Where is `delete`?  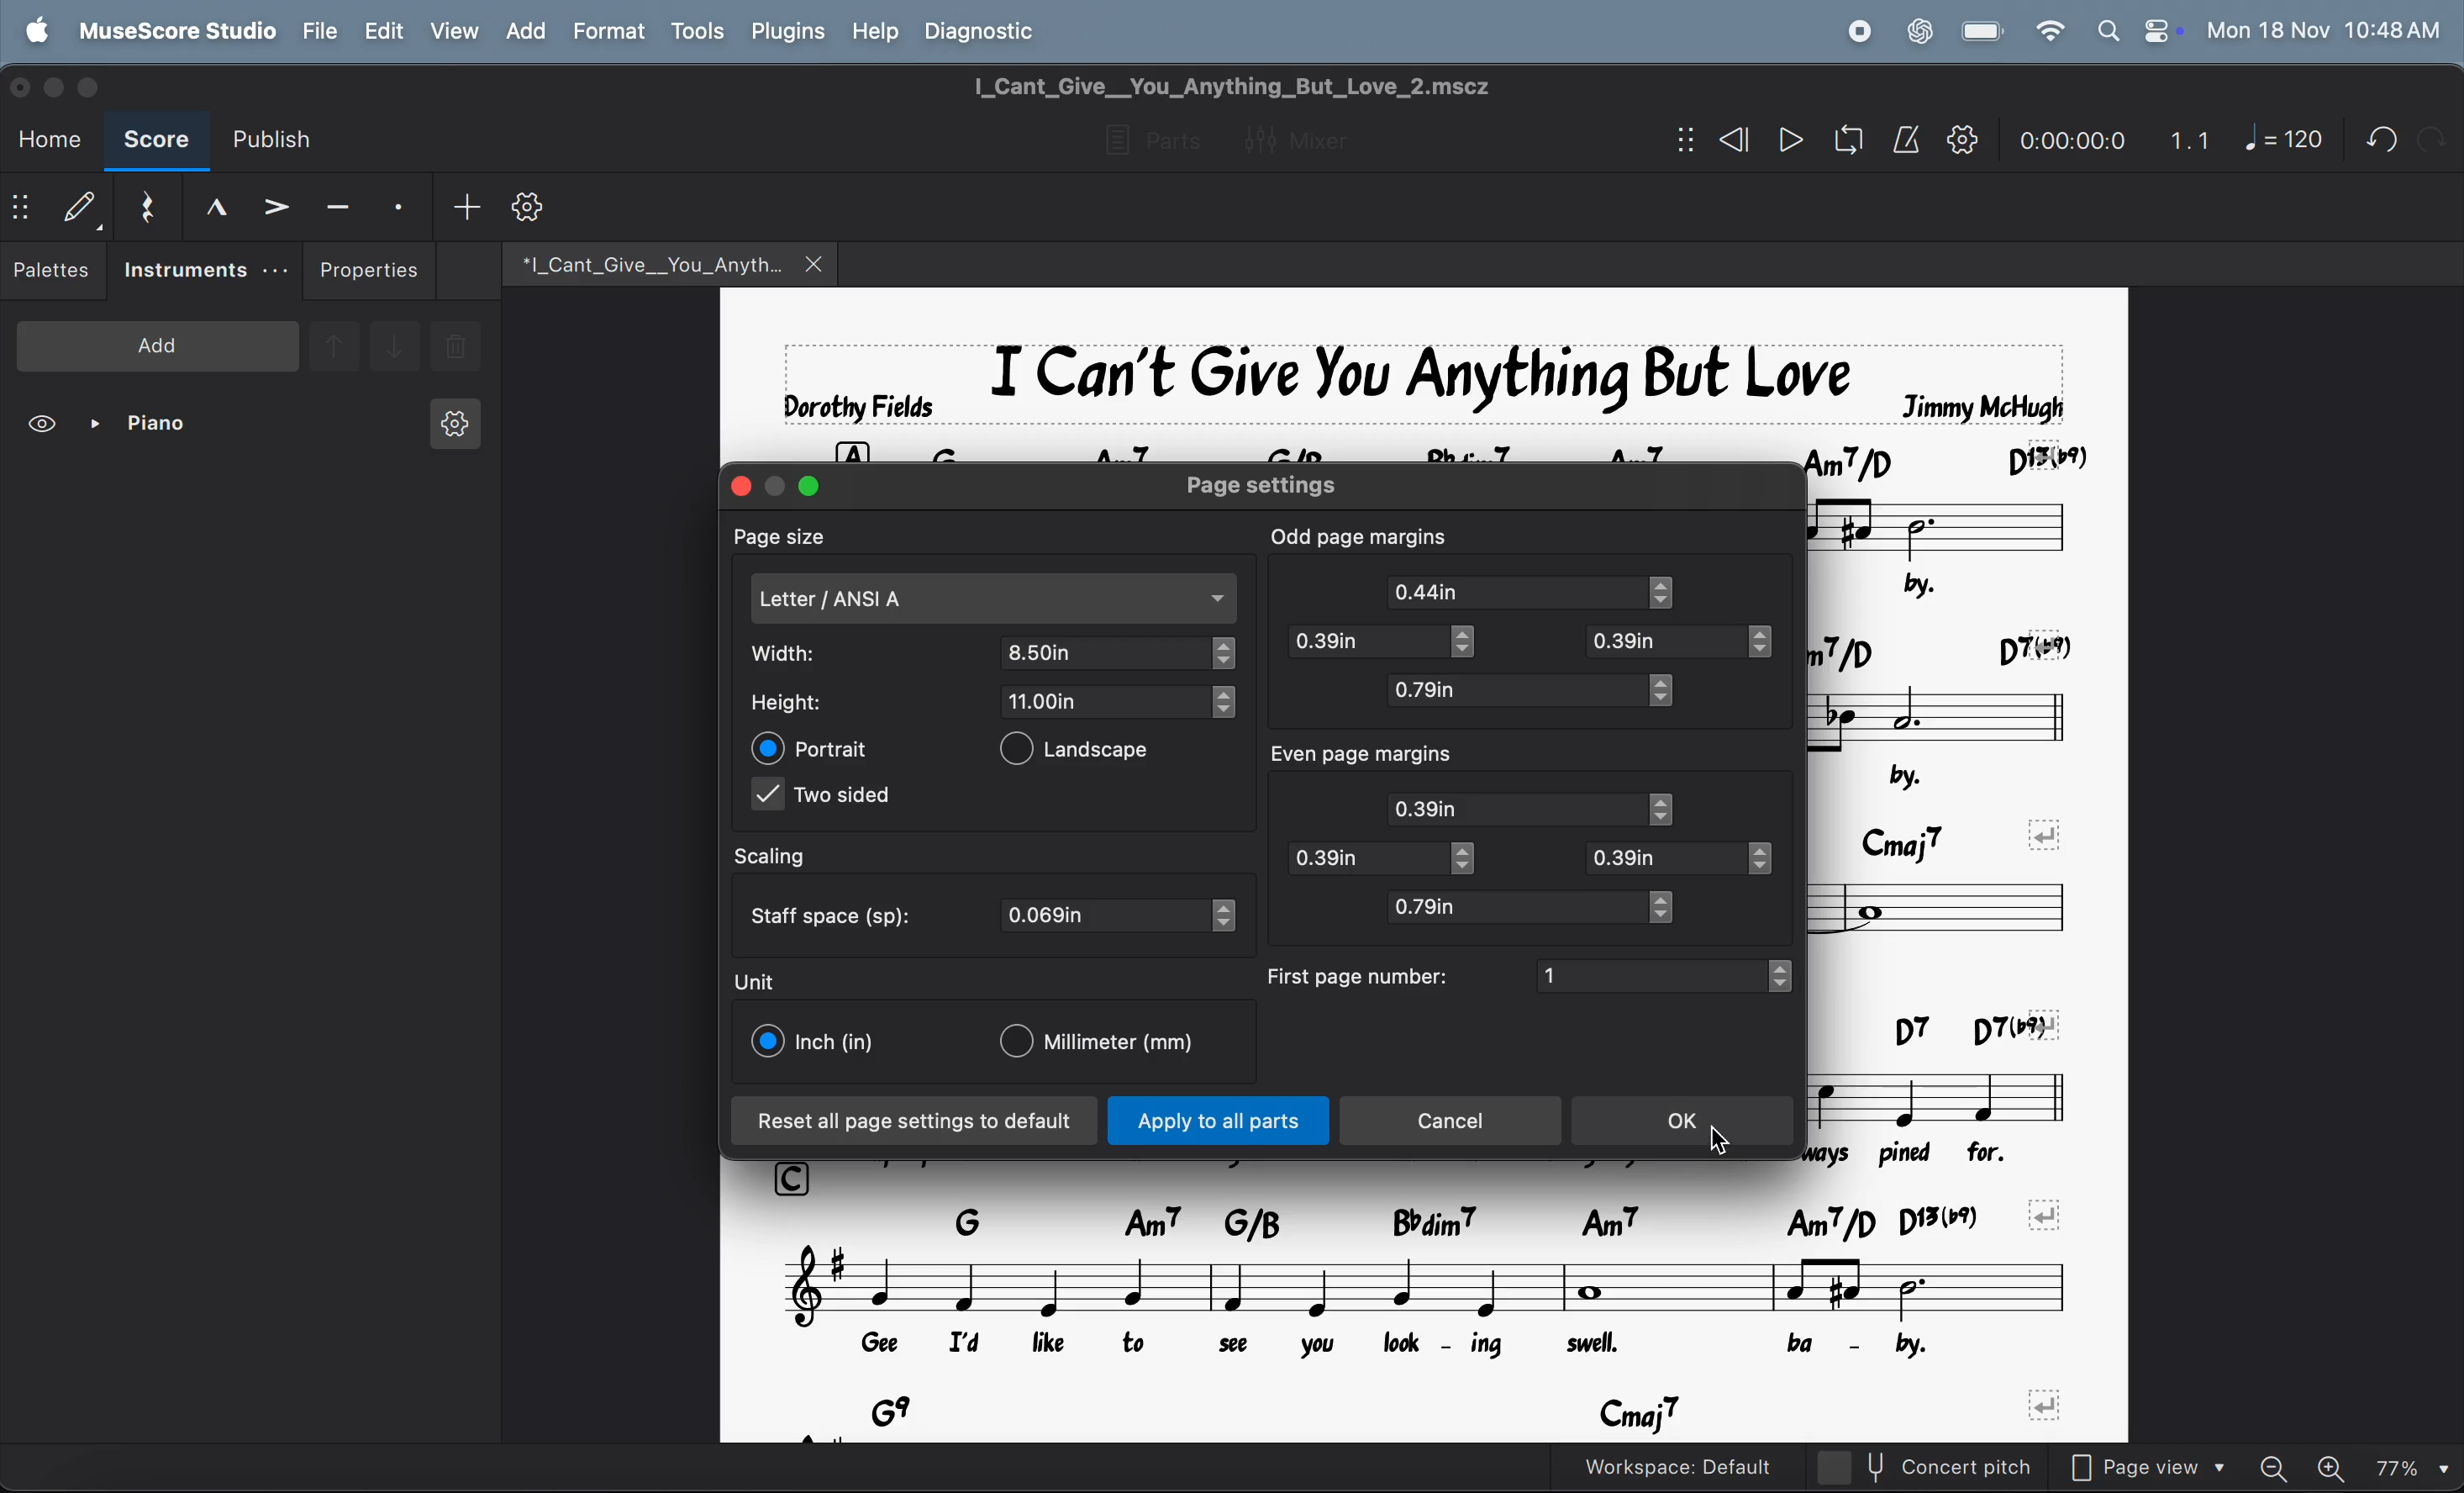
delete is located at coordinates (456, 349).